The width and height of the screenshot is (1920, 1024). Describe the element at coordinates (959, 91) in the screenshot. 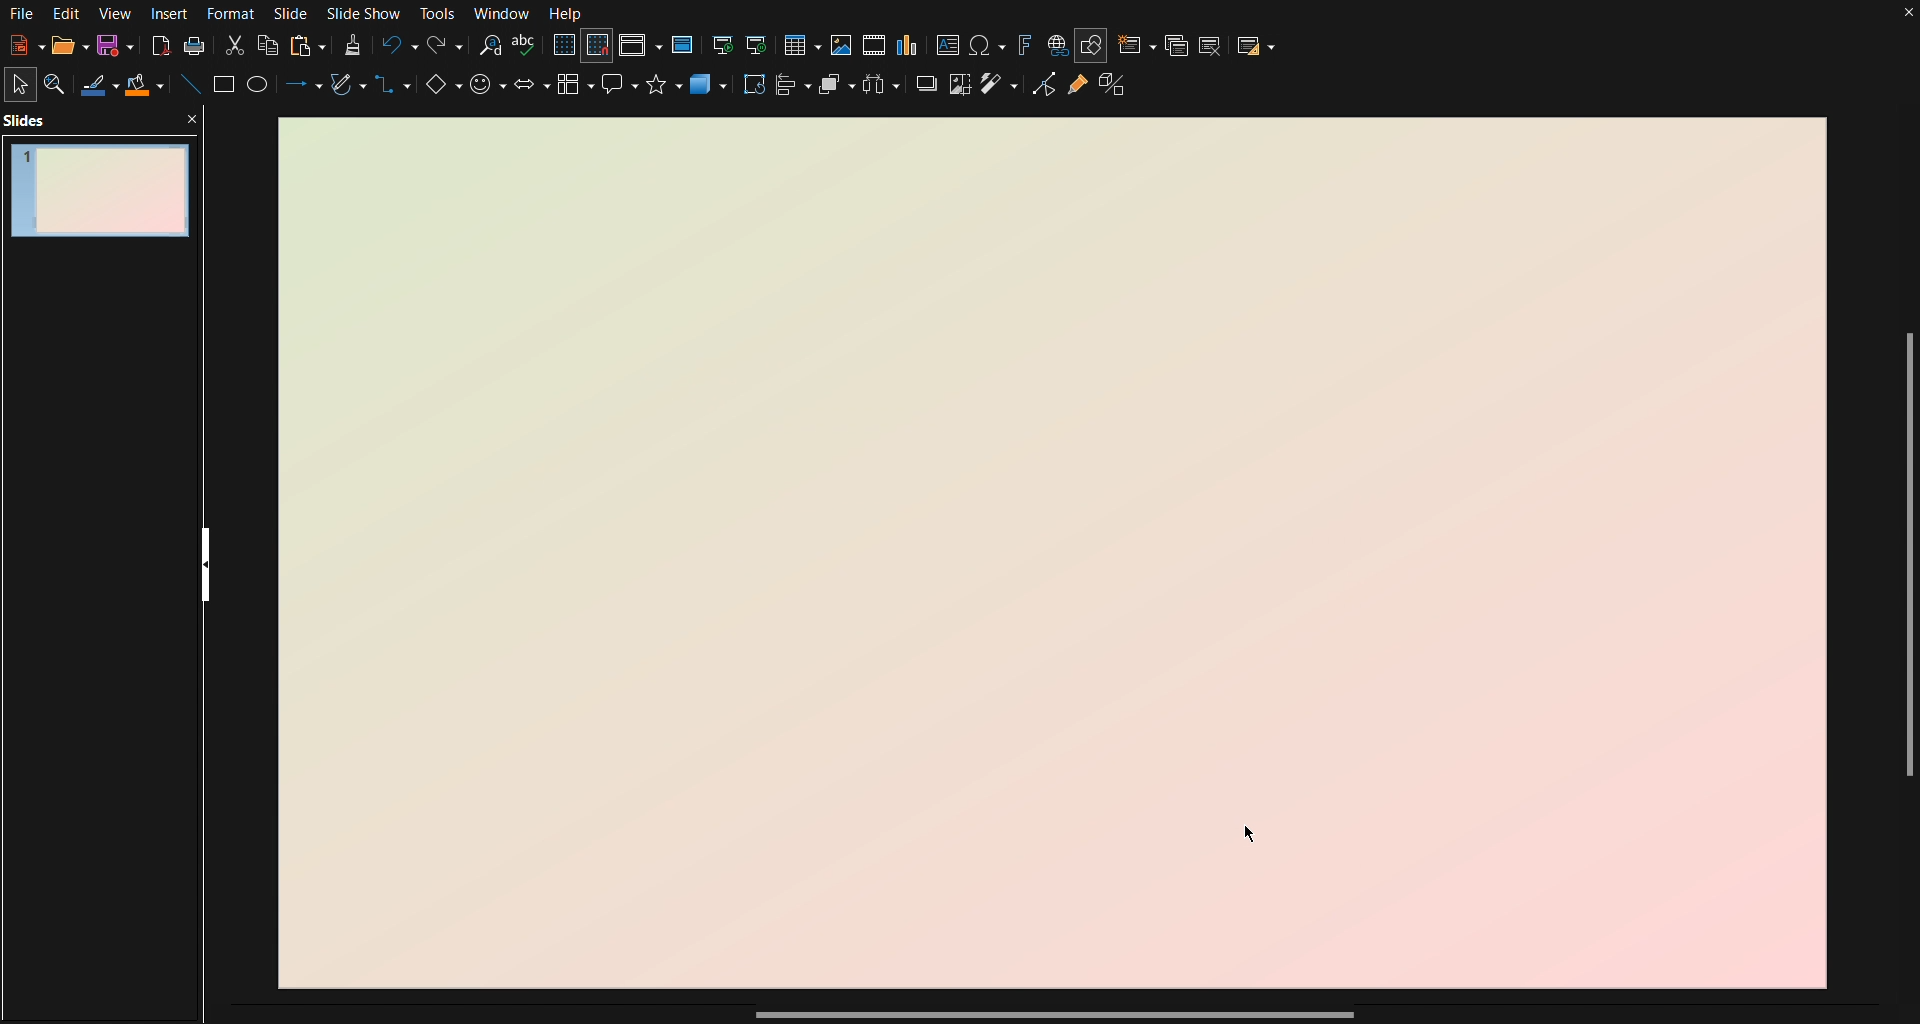

I see `Crop images` at that location.